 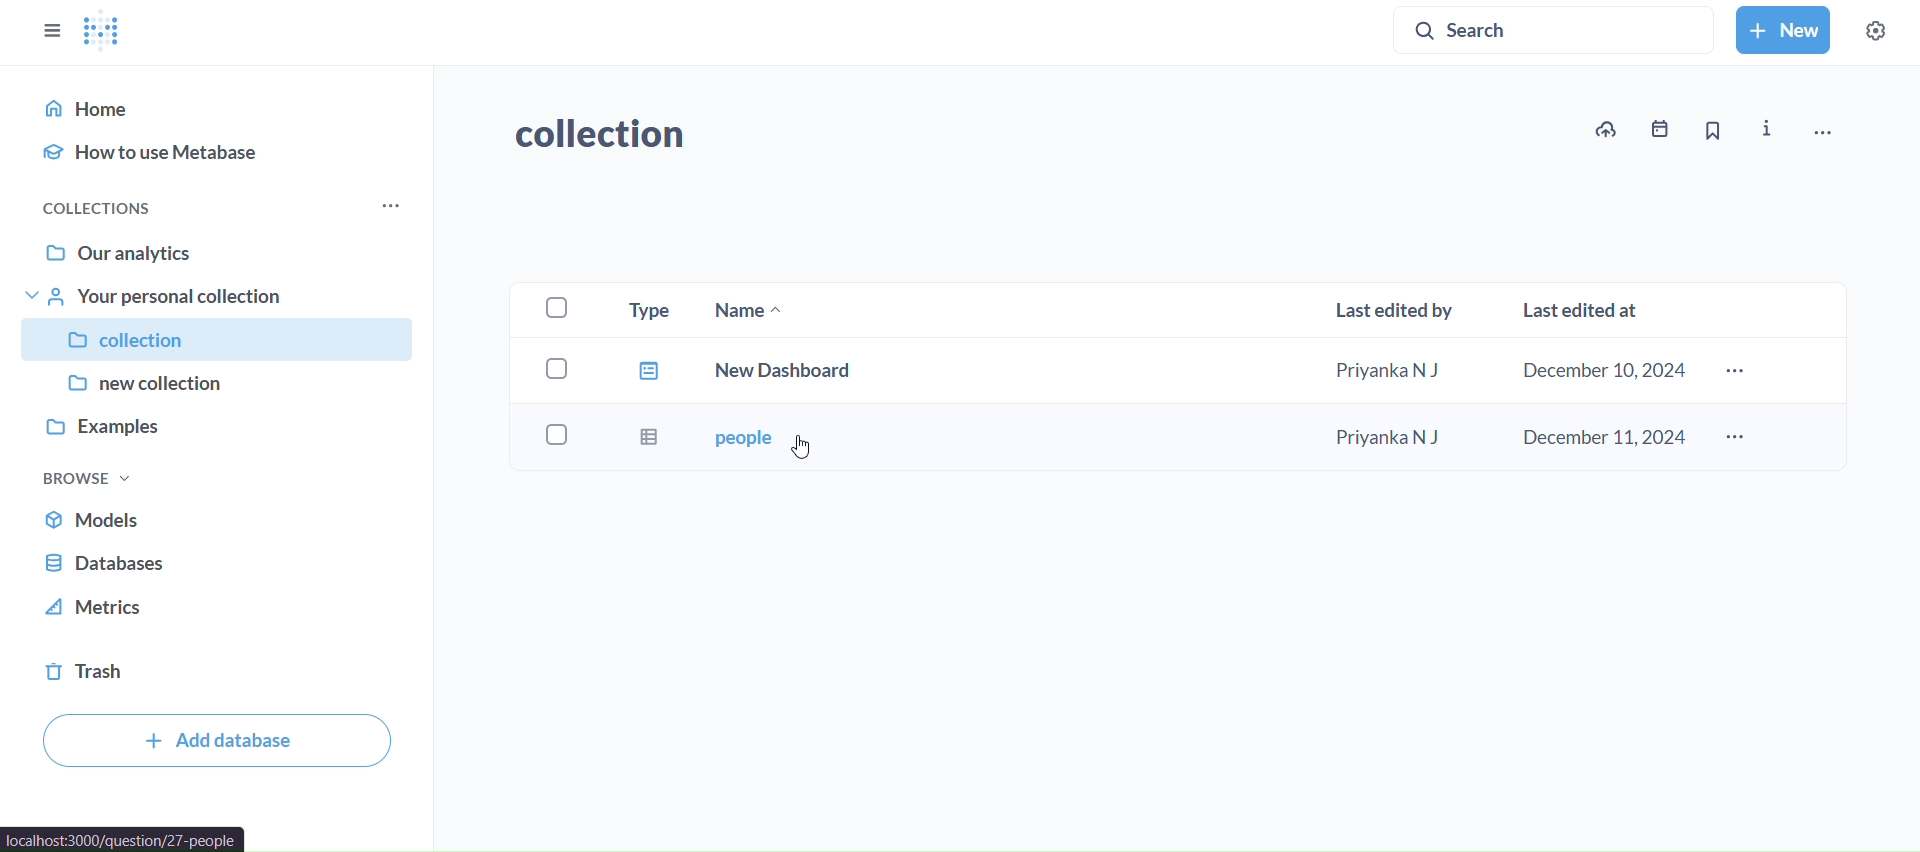 I want to click on settings, so click(x=1878, y=31).